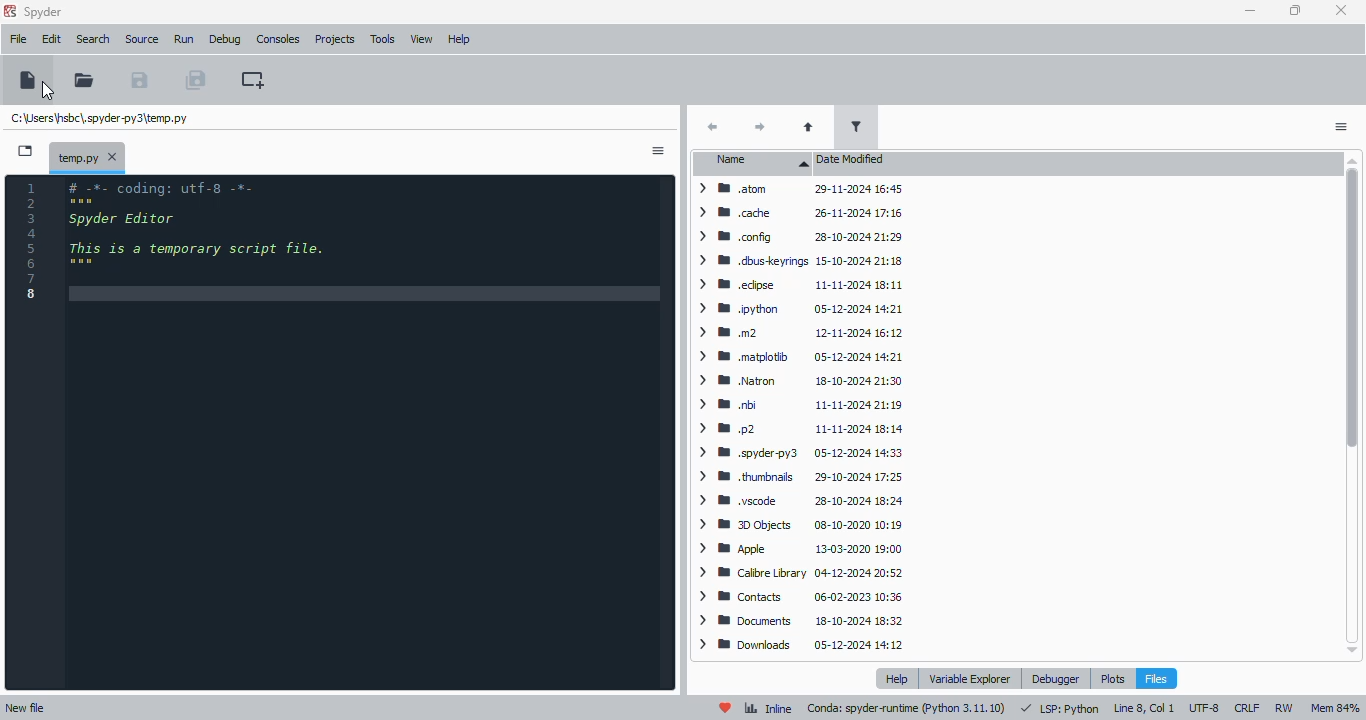 Image resolution: width=1366 pixels, height=720 pixels. What do you see at coordinates (26, 708) in the screenshot?
I see `new file` at bounding box center [26, 708].